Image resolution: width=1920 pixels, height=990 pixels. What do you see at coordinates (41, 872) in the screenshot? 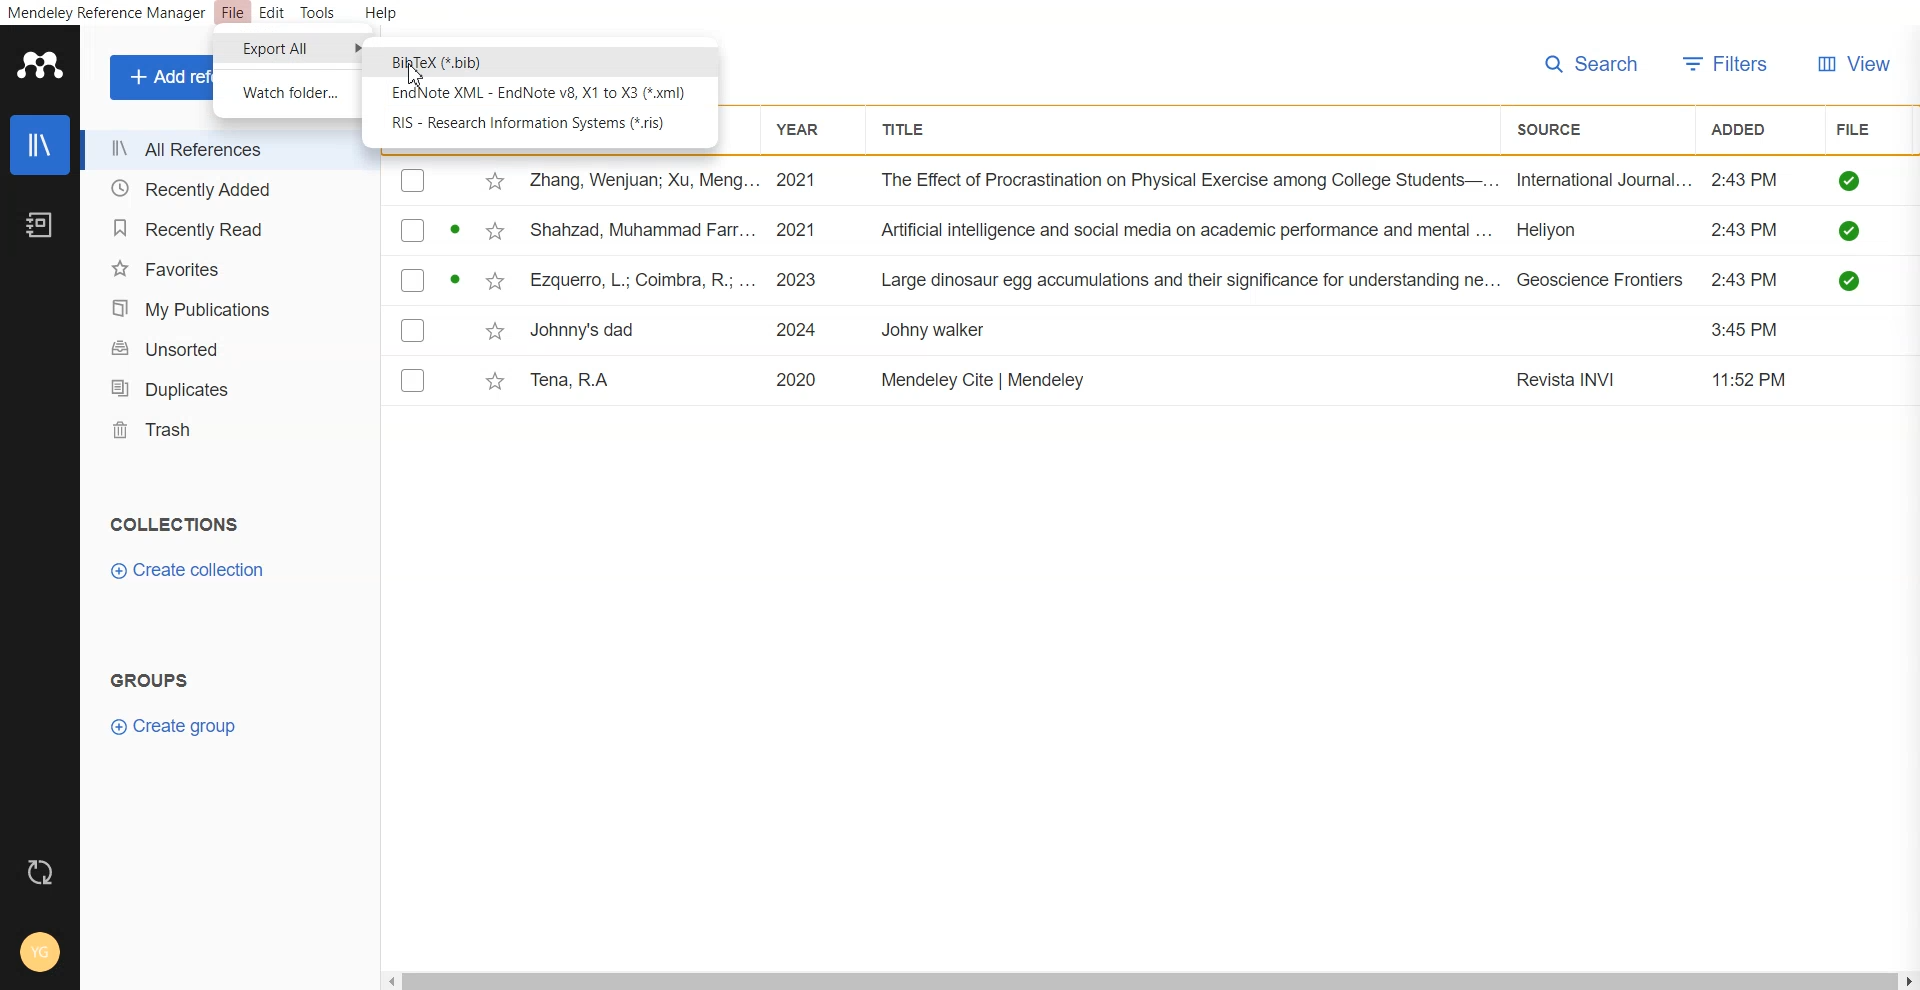
I see `Auto sync` at bounding box center [41, 872].